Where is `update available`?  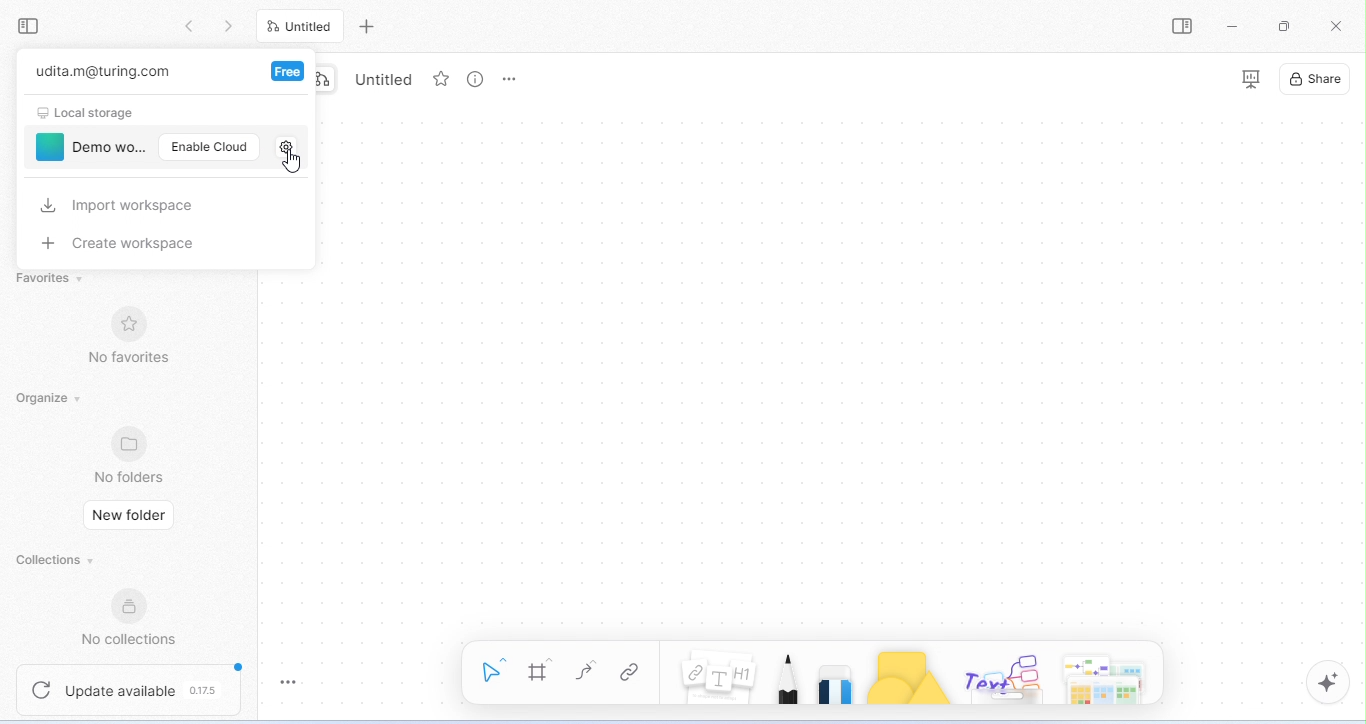 update available is located at coordinates (130, 687).